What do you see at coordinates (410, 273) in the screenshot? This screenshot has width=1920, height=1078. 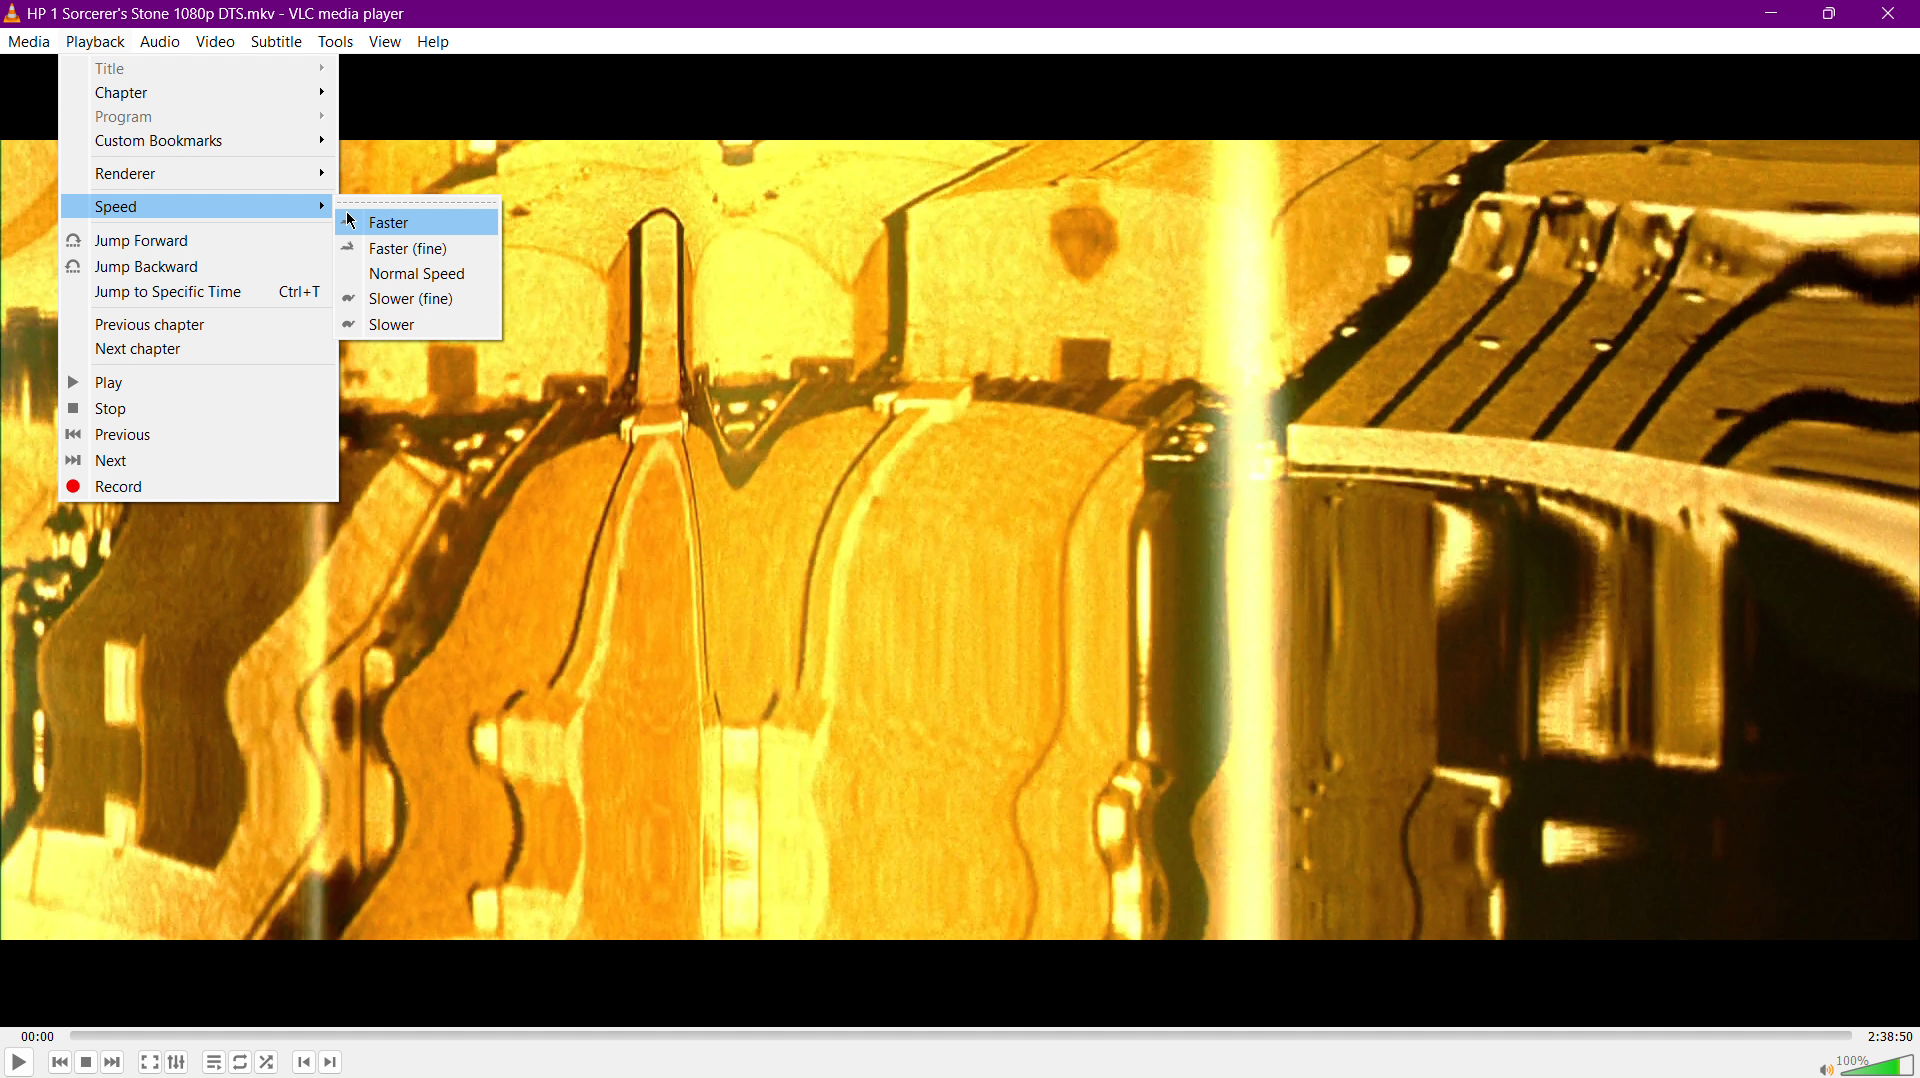 I see `Normal Speed` at bounding box center [410, 273].